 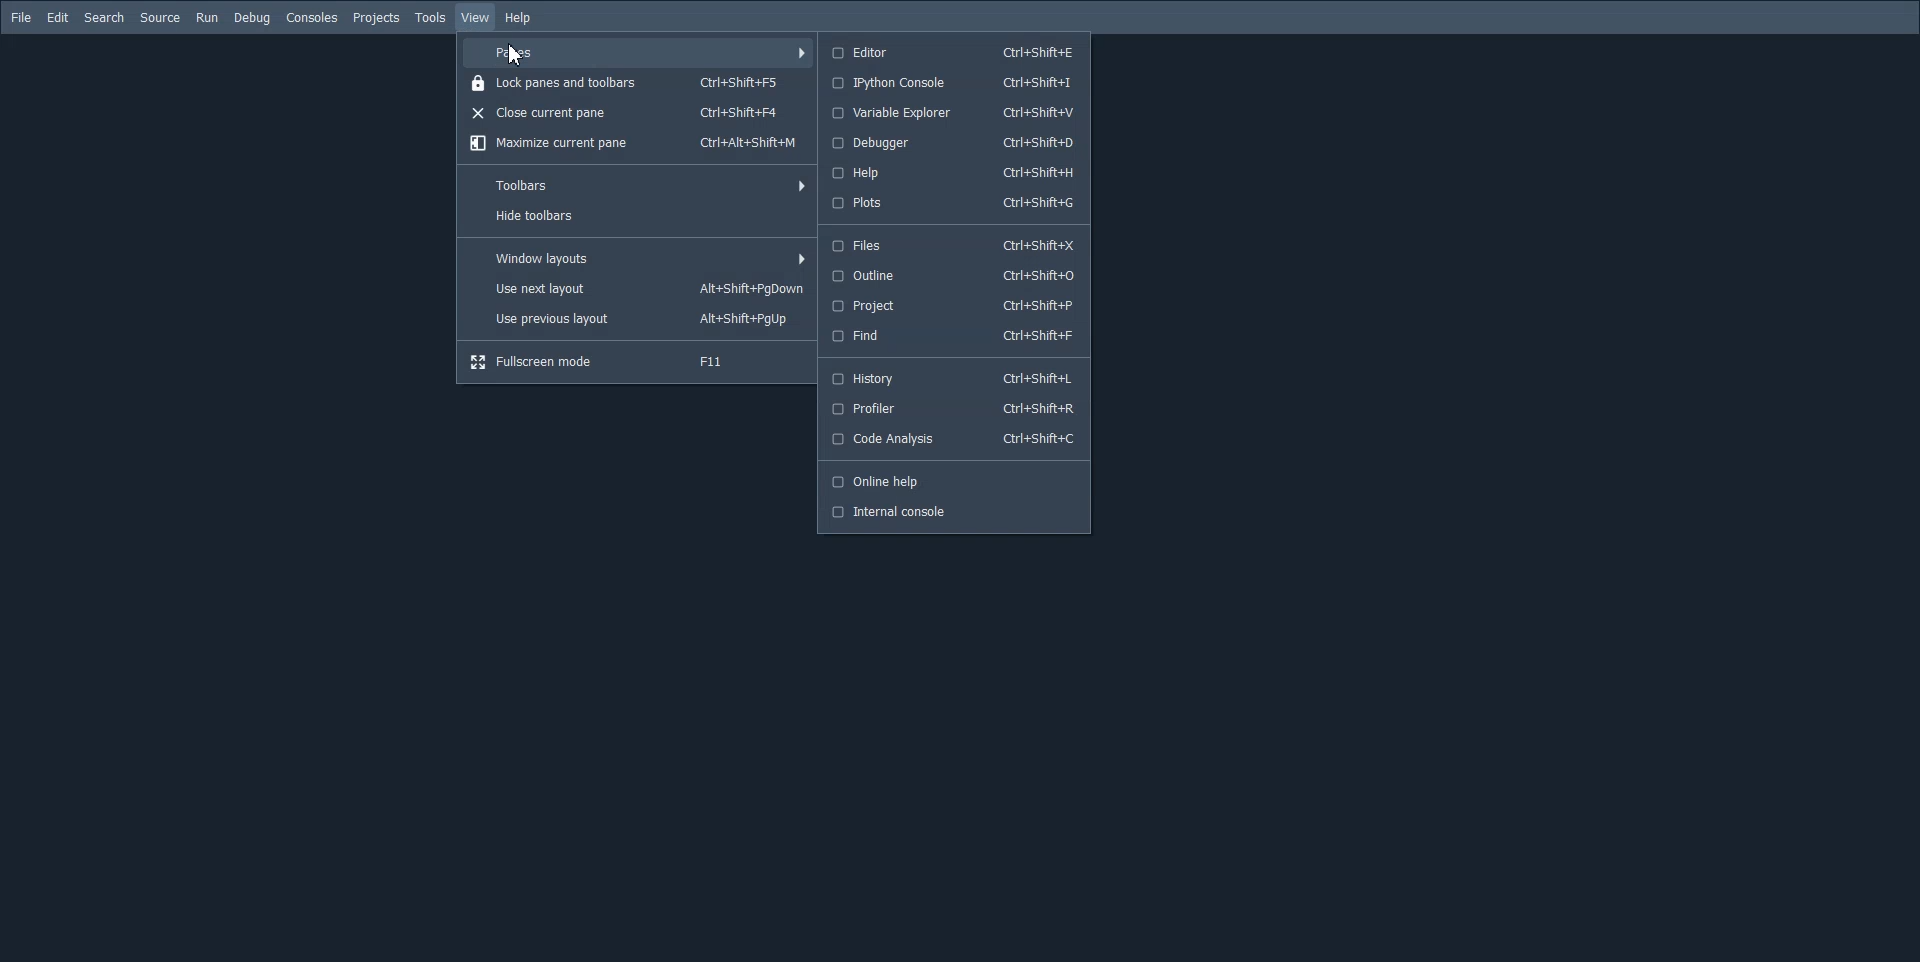 I want to click on code analysis, so click(x=954, y=441).